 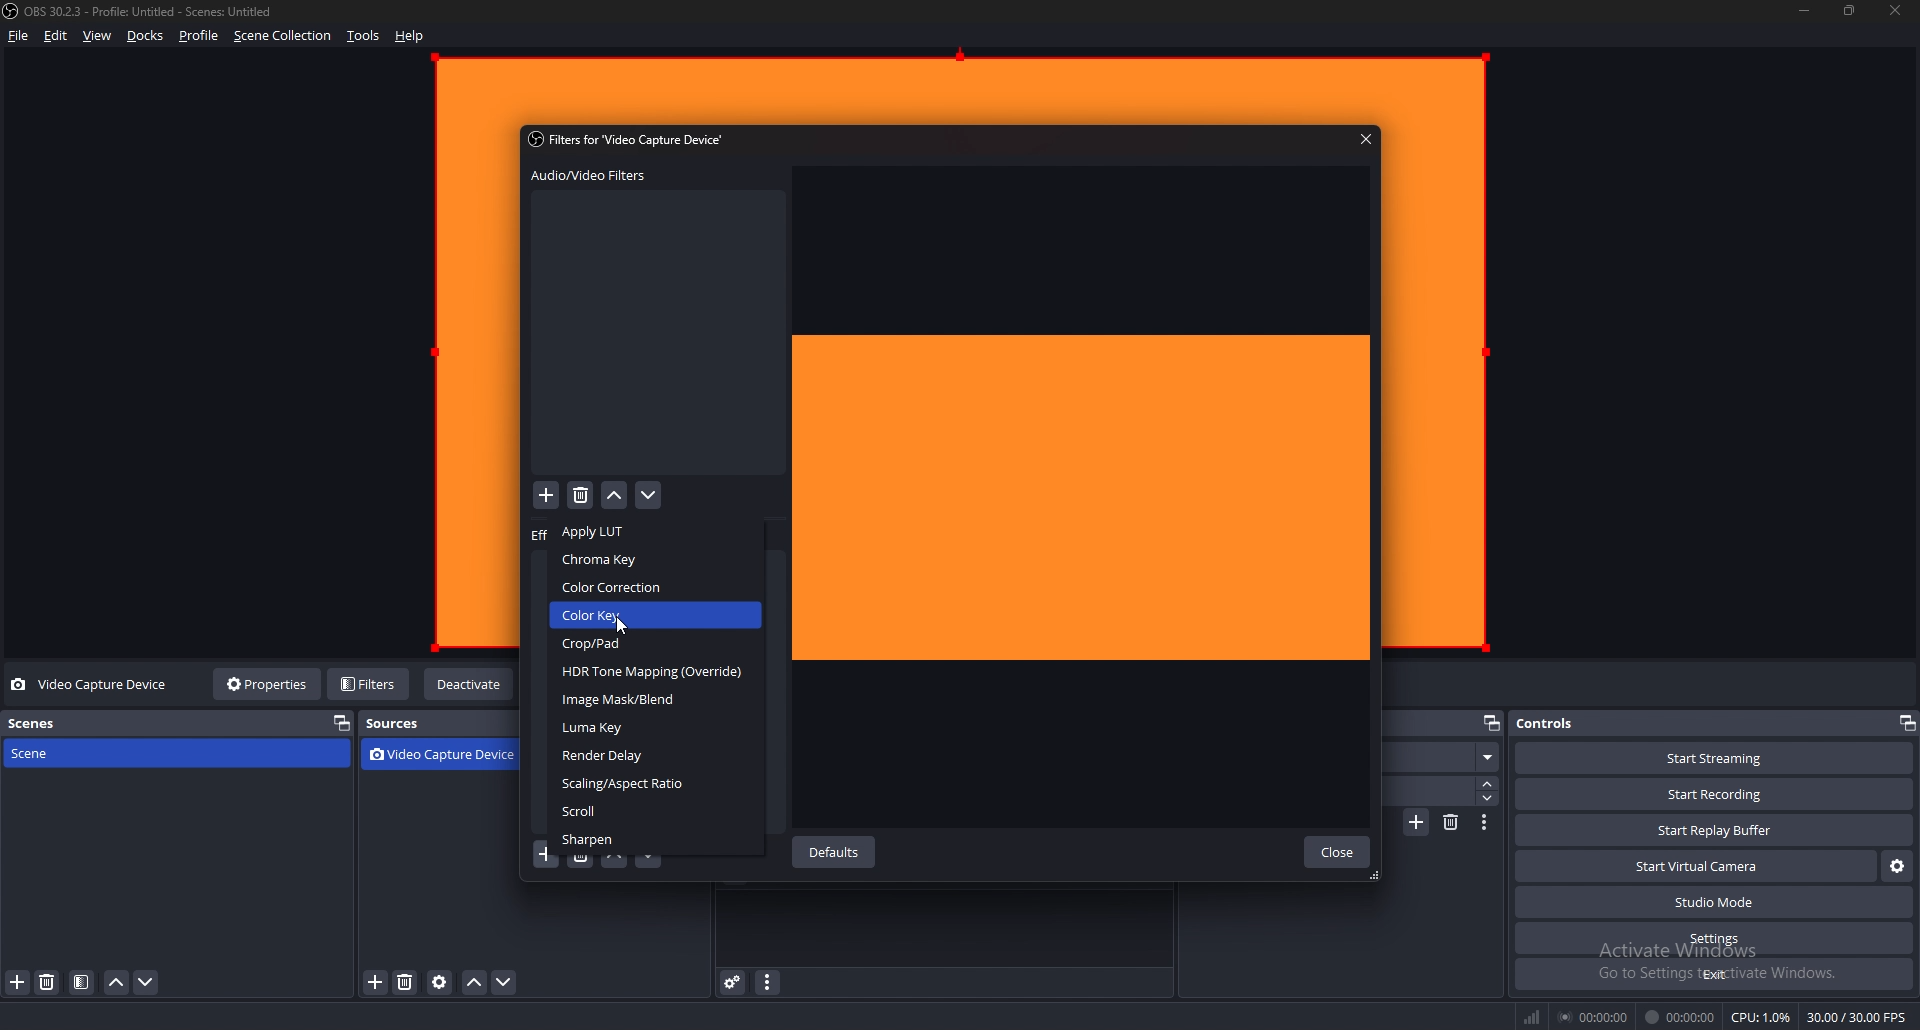 I want to click on remove source, so click(x=405, y=984).